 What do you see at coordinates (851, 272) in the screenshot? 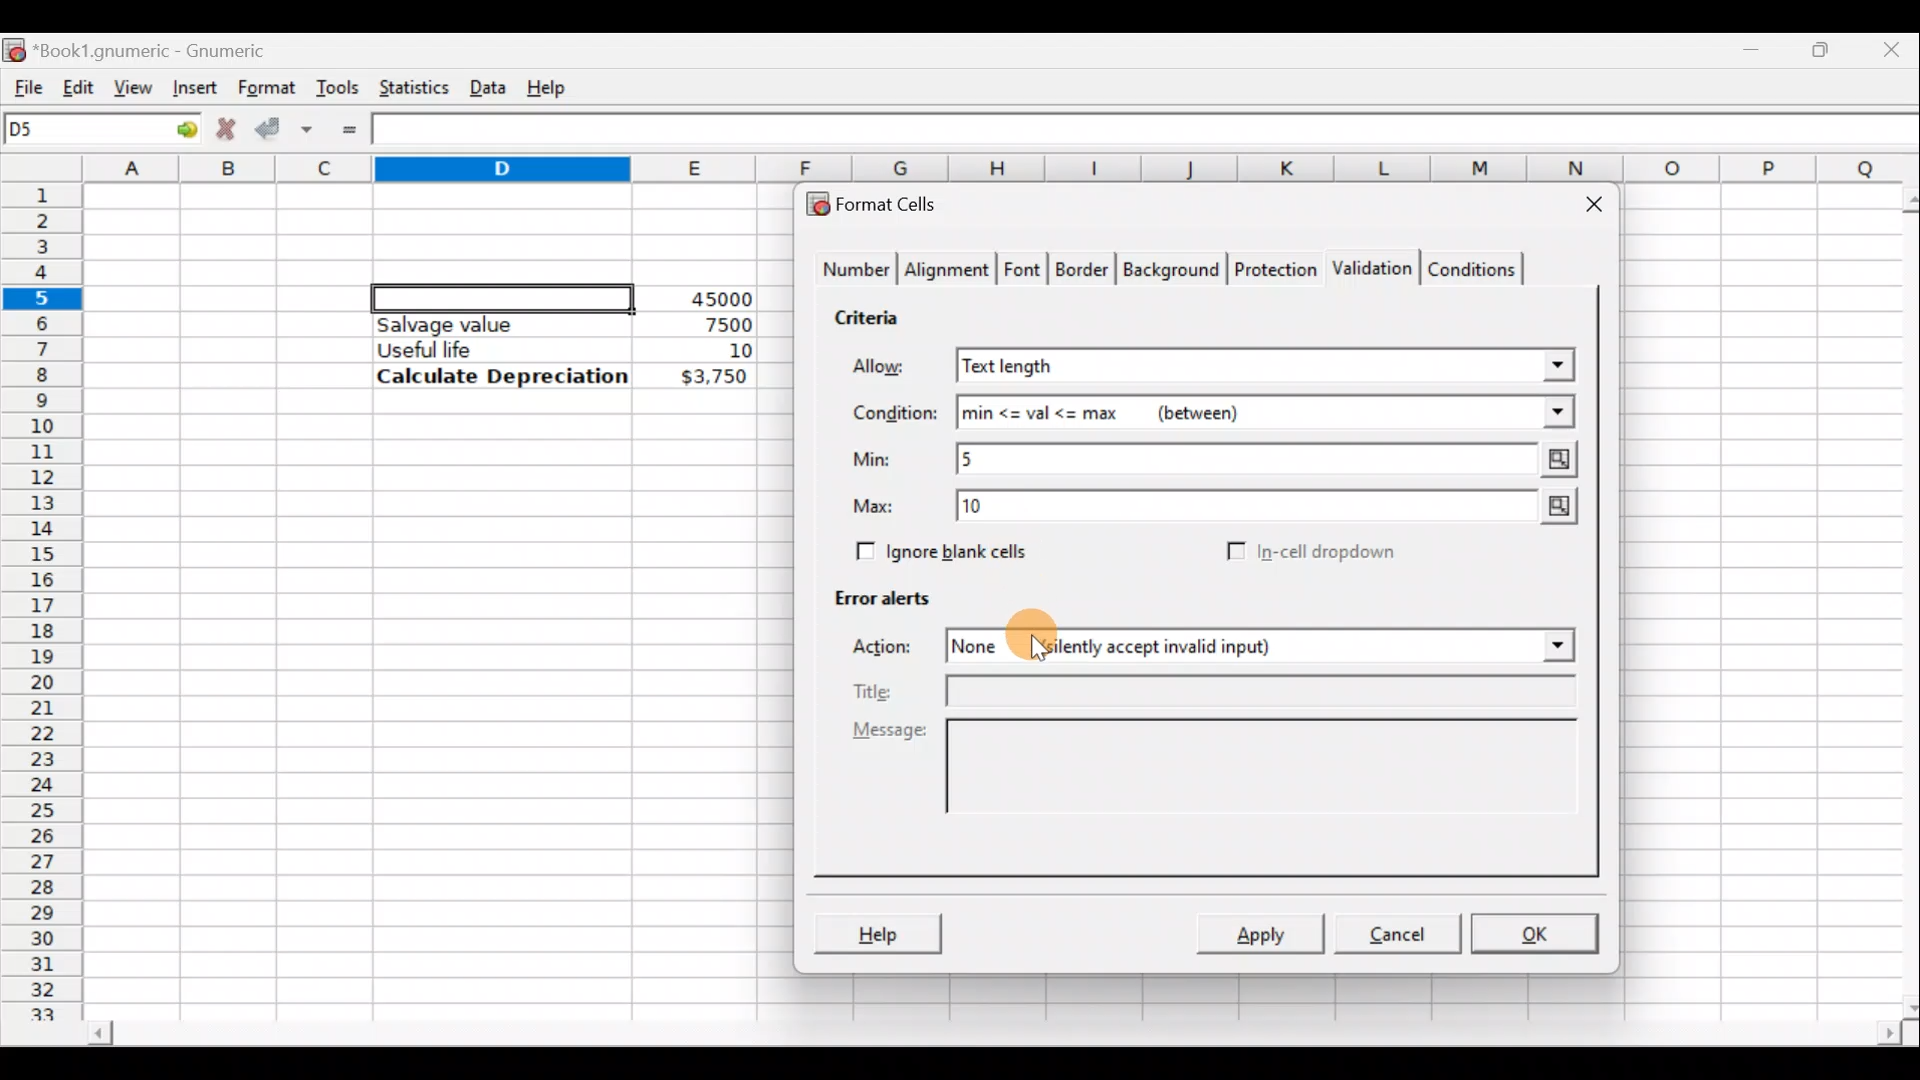
I see `Number` at bounding box center [851, 272].